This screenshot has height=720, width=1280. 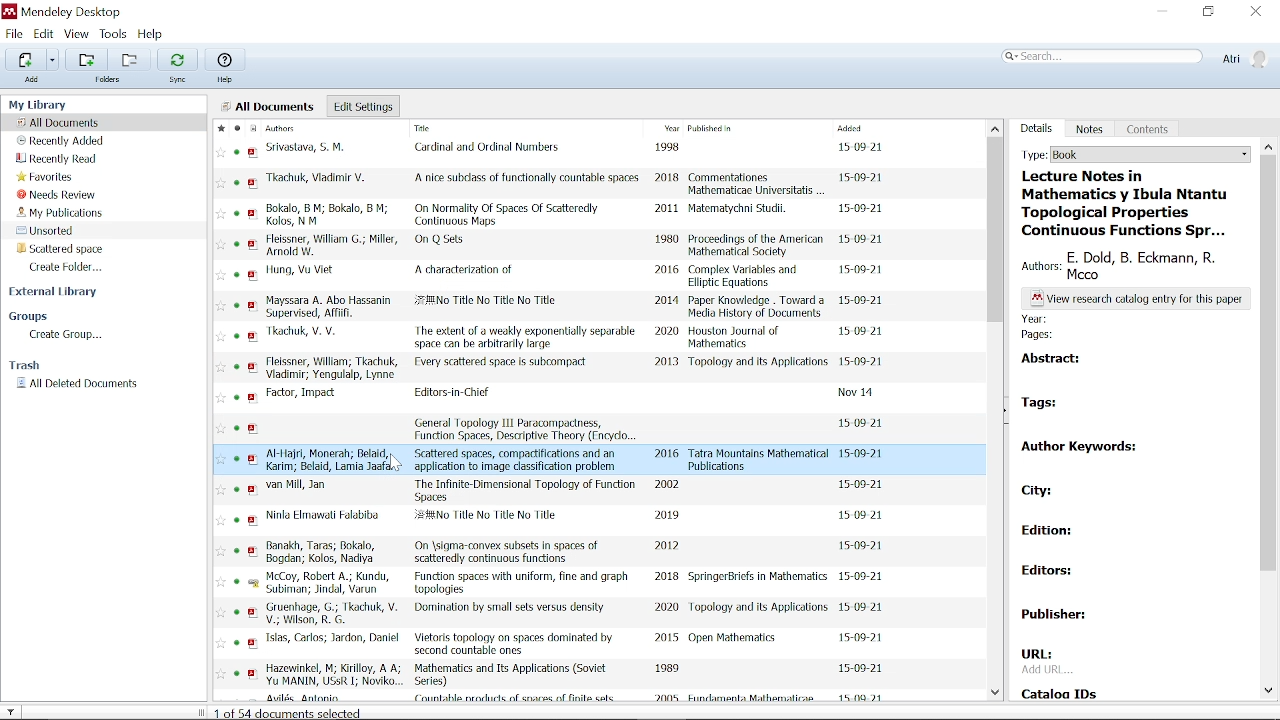 What do you see at coordinates (1135, 266) in the screenshot?
I see `authors` at bounding box center [1135, 266].